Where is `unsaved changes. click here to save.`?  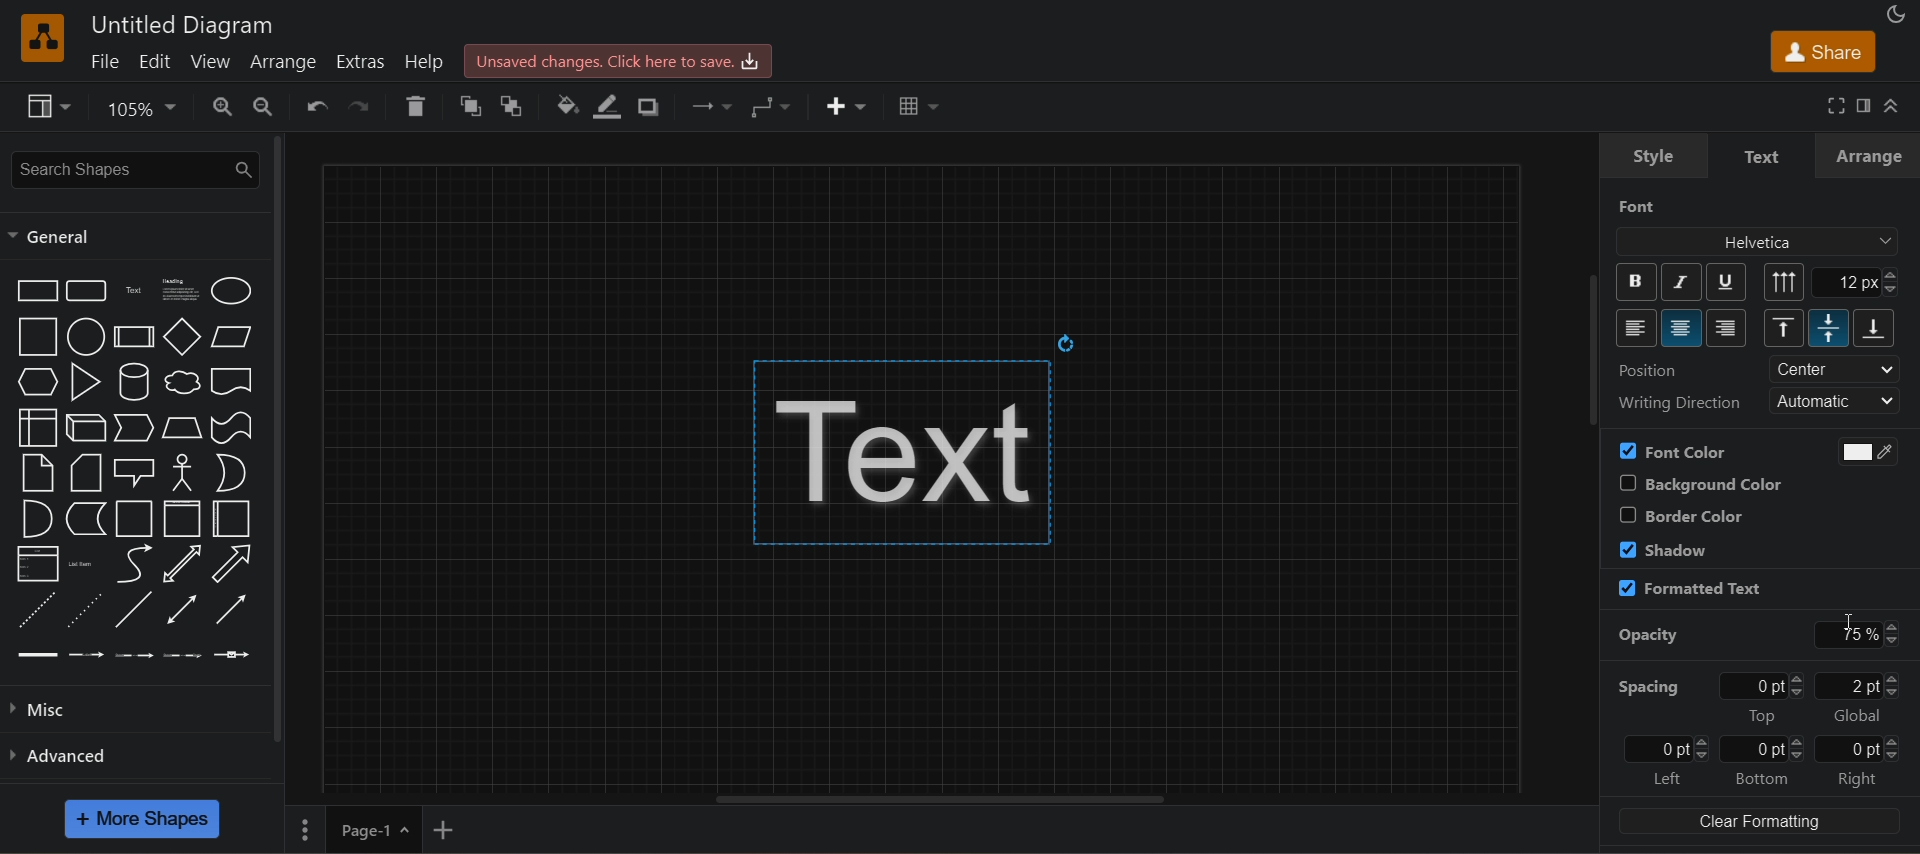 unsaved changes. click here to save. is located at coordinates (619, 61).